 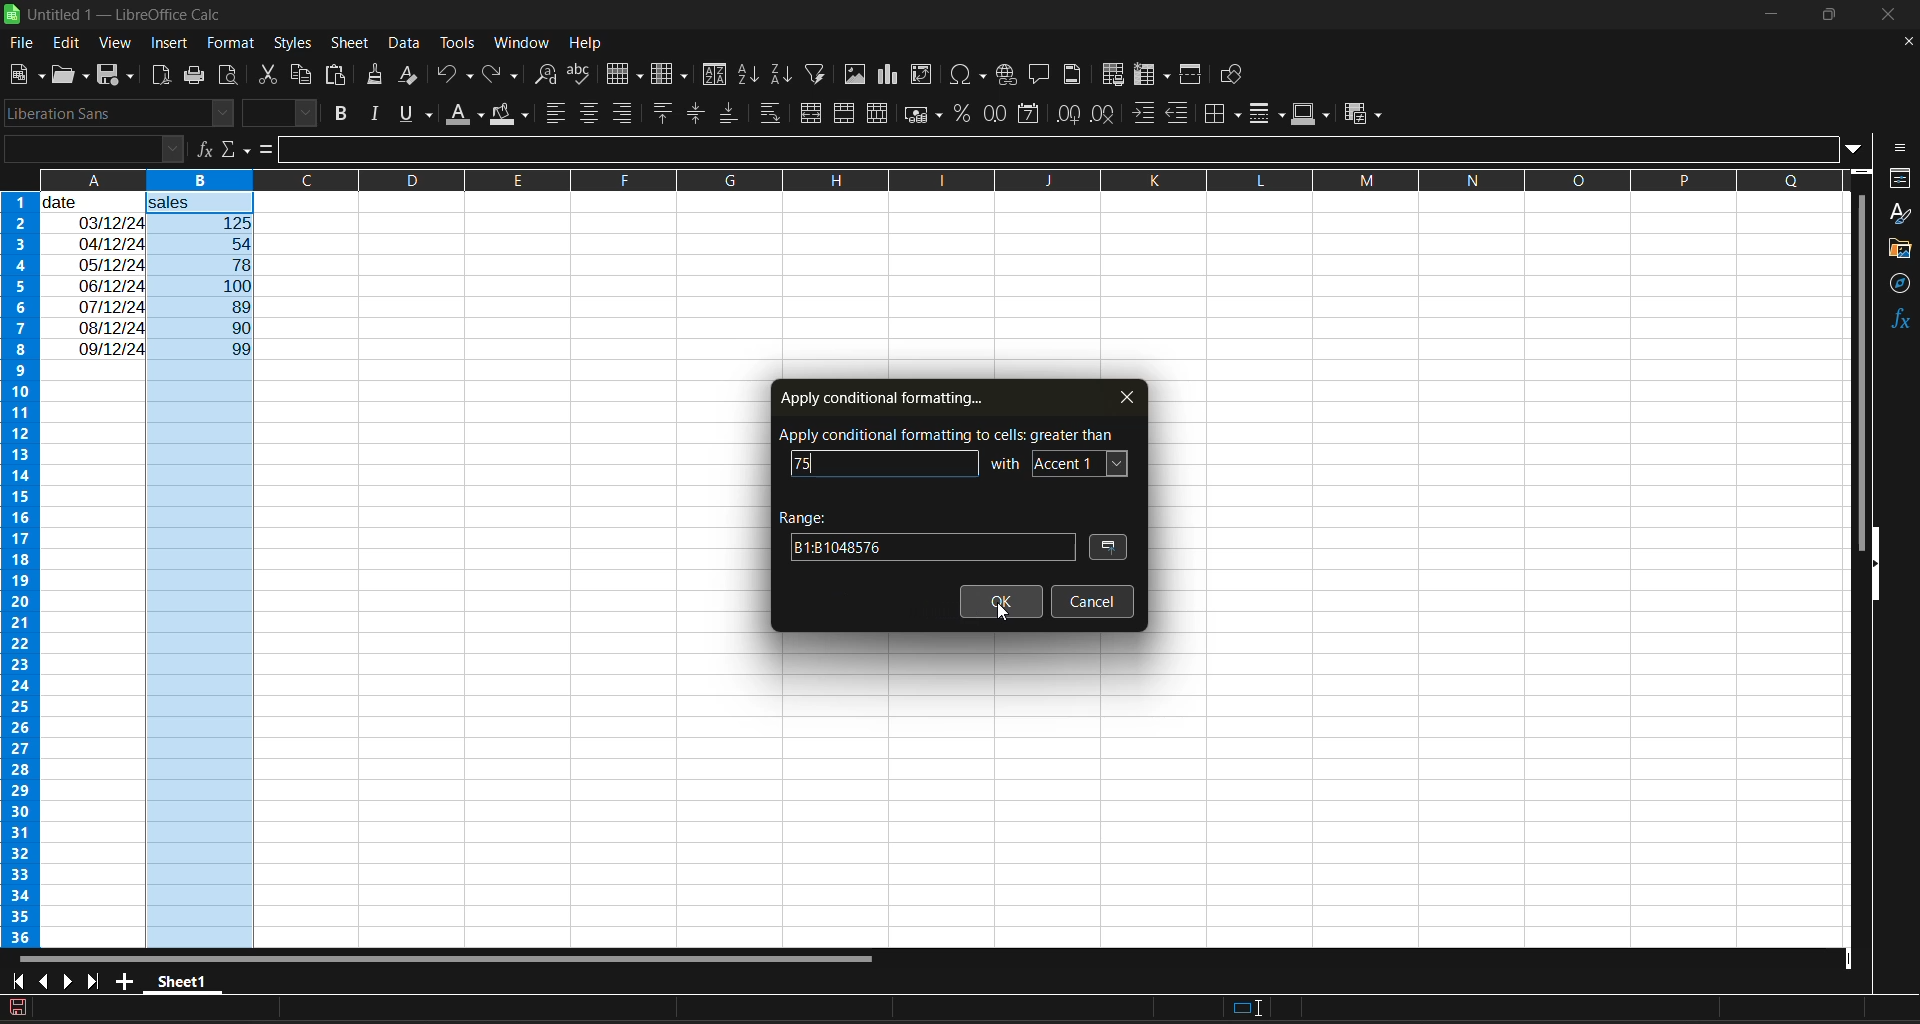 What do you see at coordinates (1794, 1007) in the screenshot?
I see `zoom slider` at bounding box center [1794, 1007].